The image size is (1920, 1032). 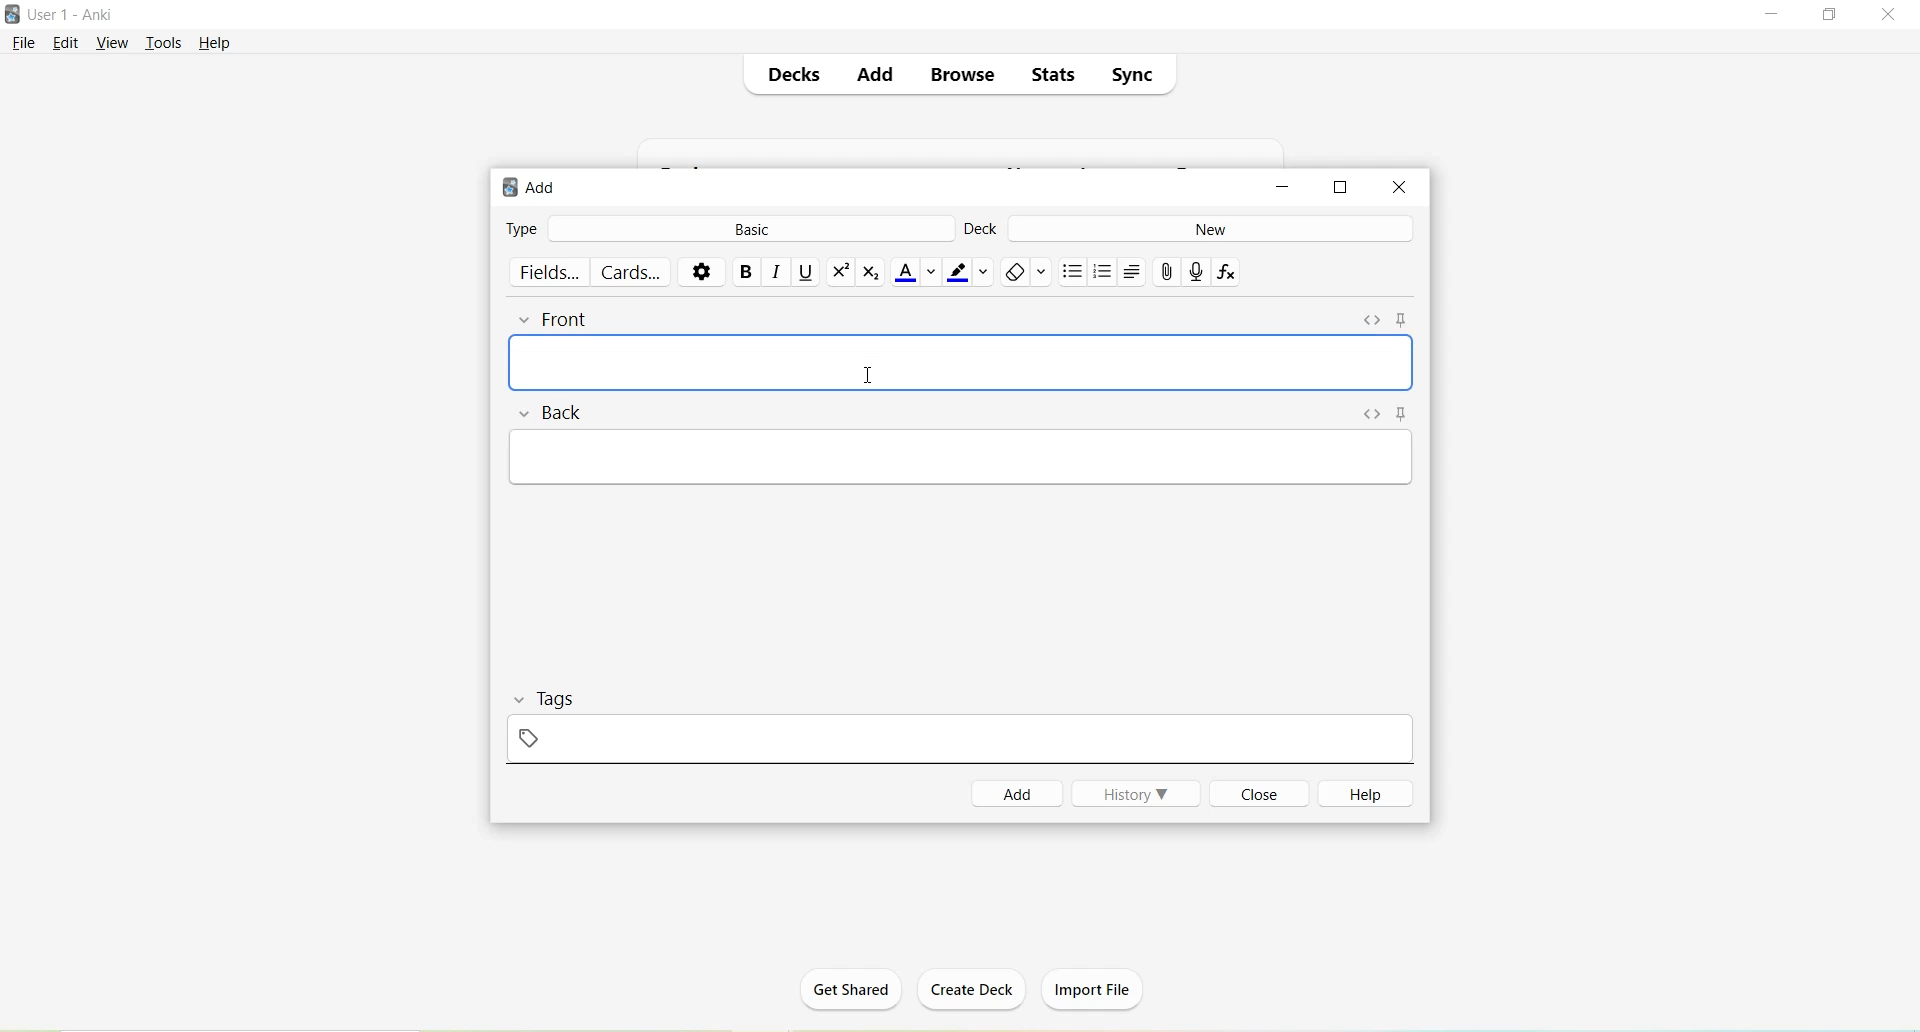 I want to click on Minimize, so click(x=1775, y=16).